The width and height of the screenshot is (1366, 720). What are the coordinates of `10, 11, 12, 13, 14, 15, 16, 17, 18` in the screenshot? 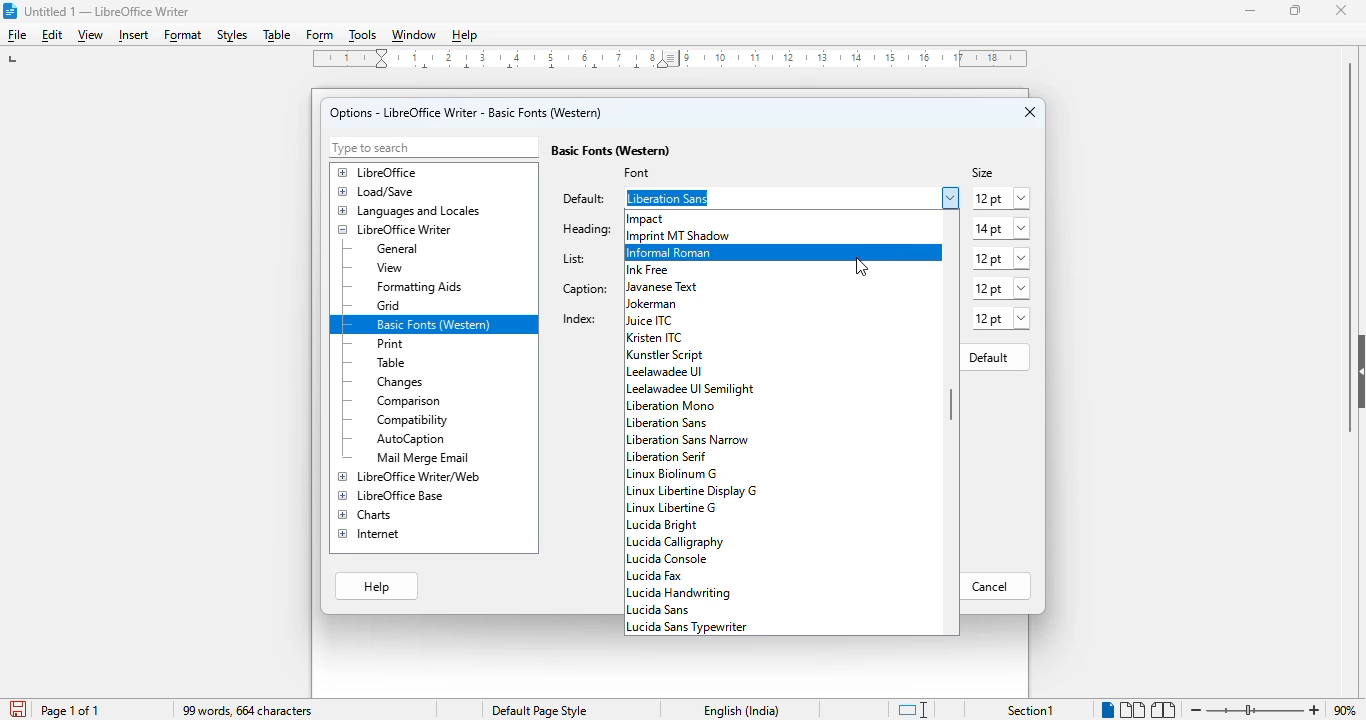 It's located at (858, 57).